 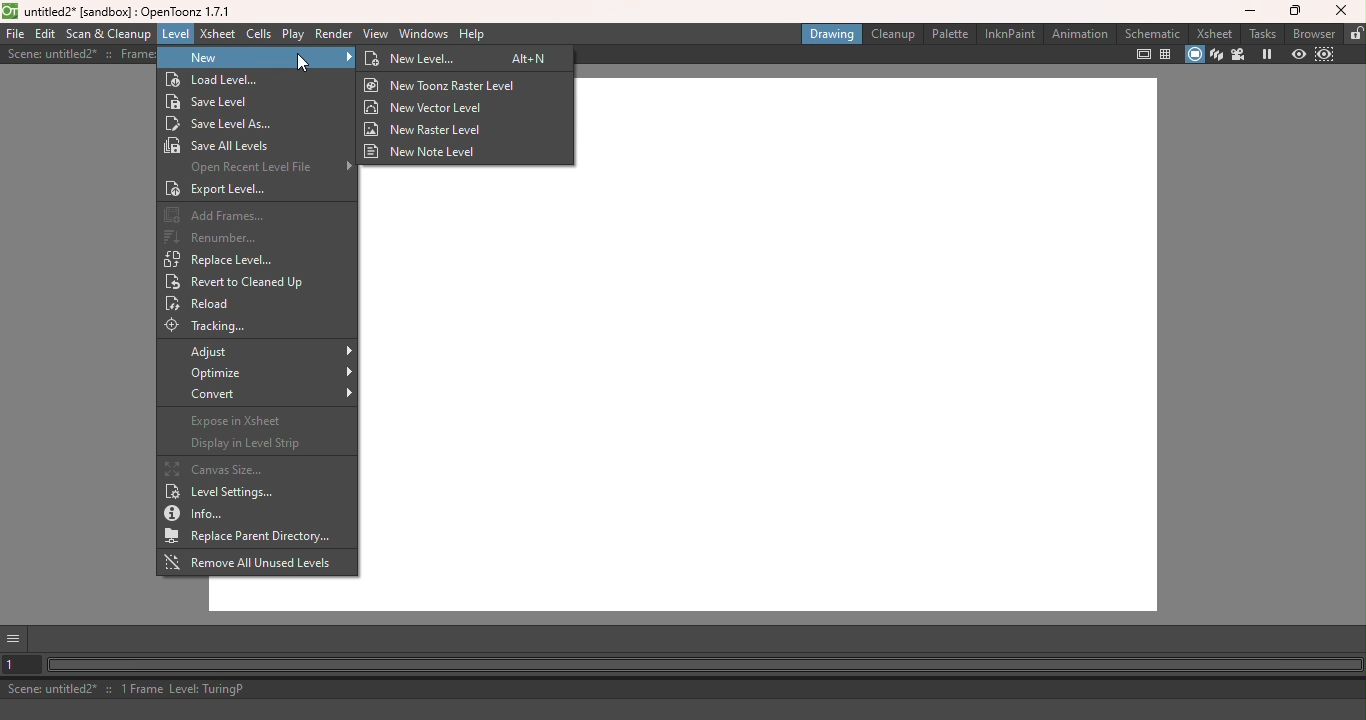 I want to click on Replace level, so click(x=222, y=259).